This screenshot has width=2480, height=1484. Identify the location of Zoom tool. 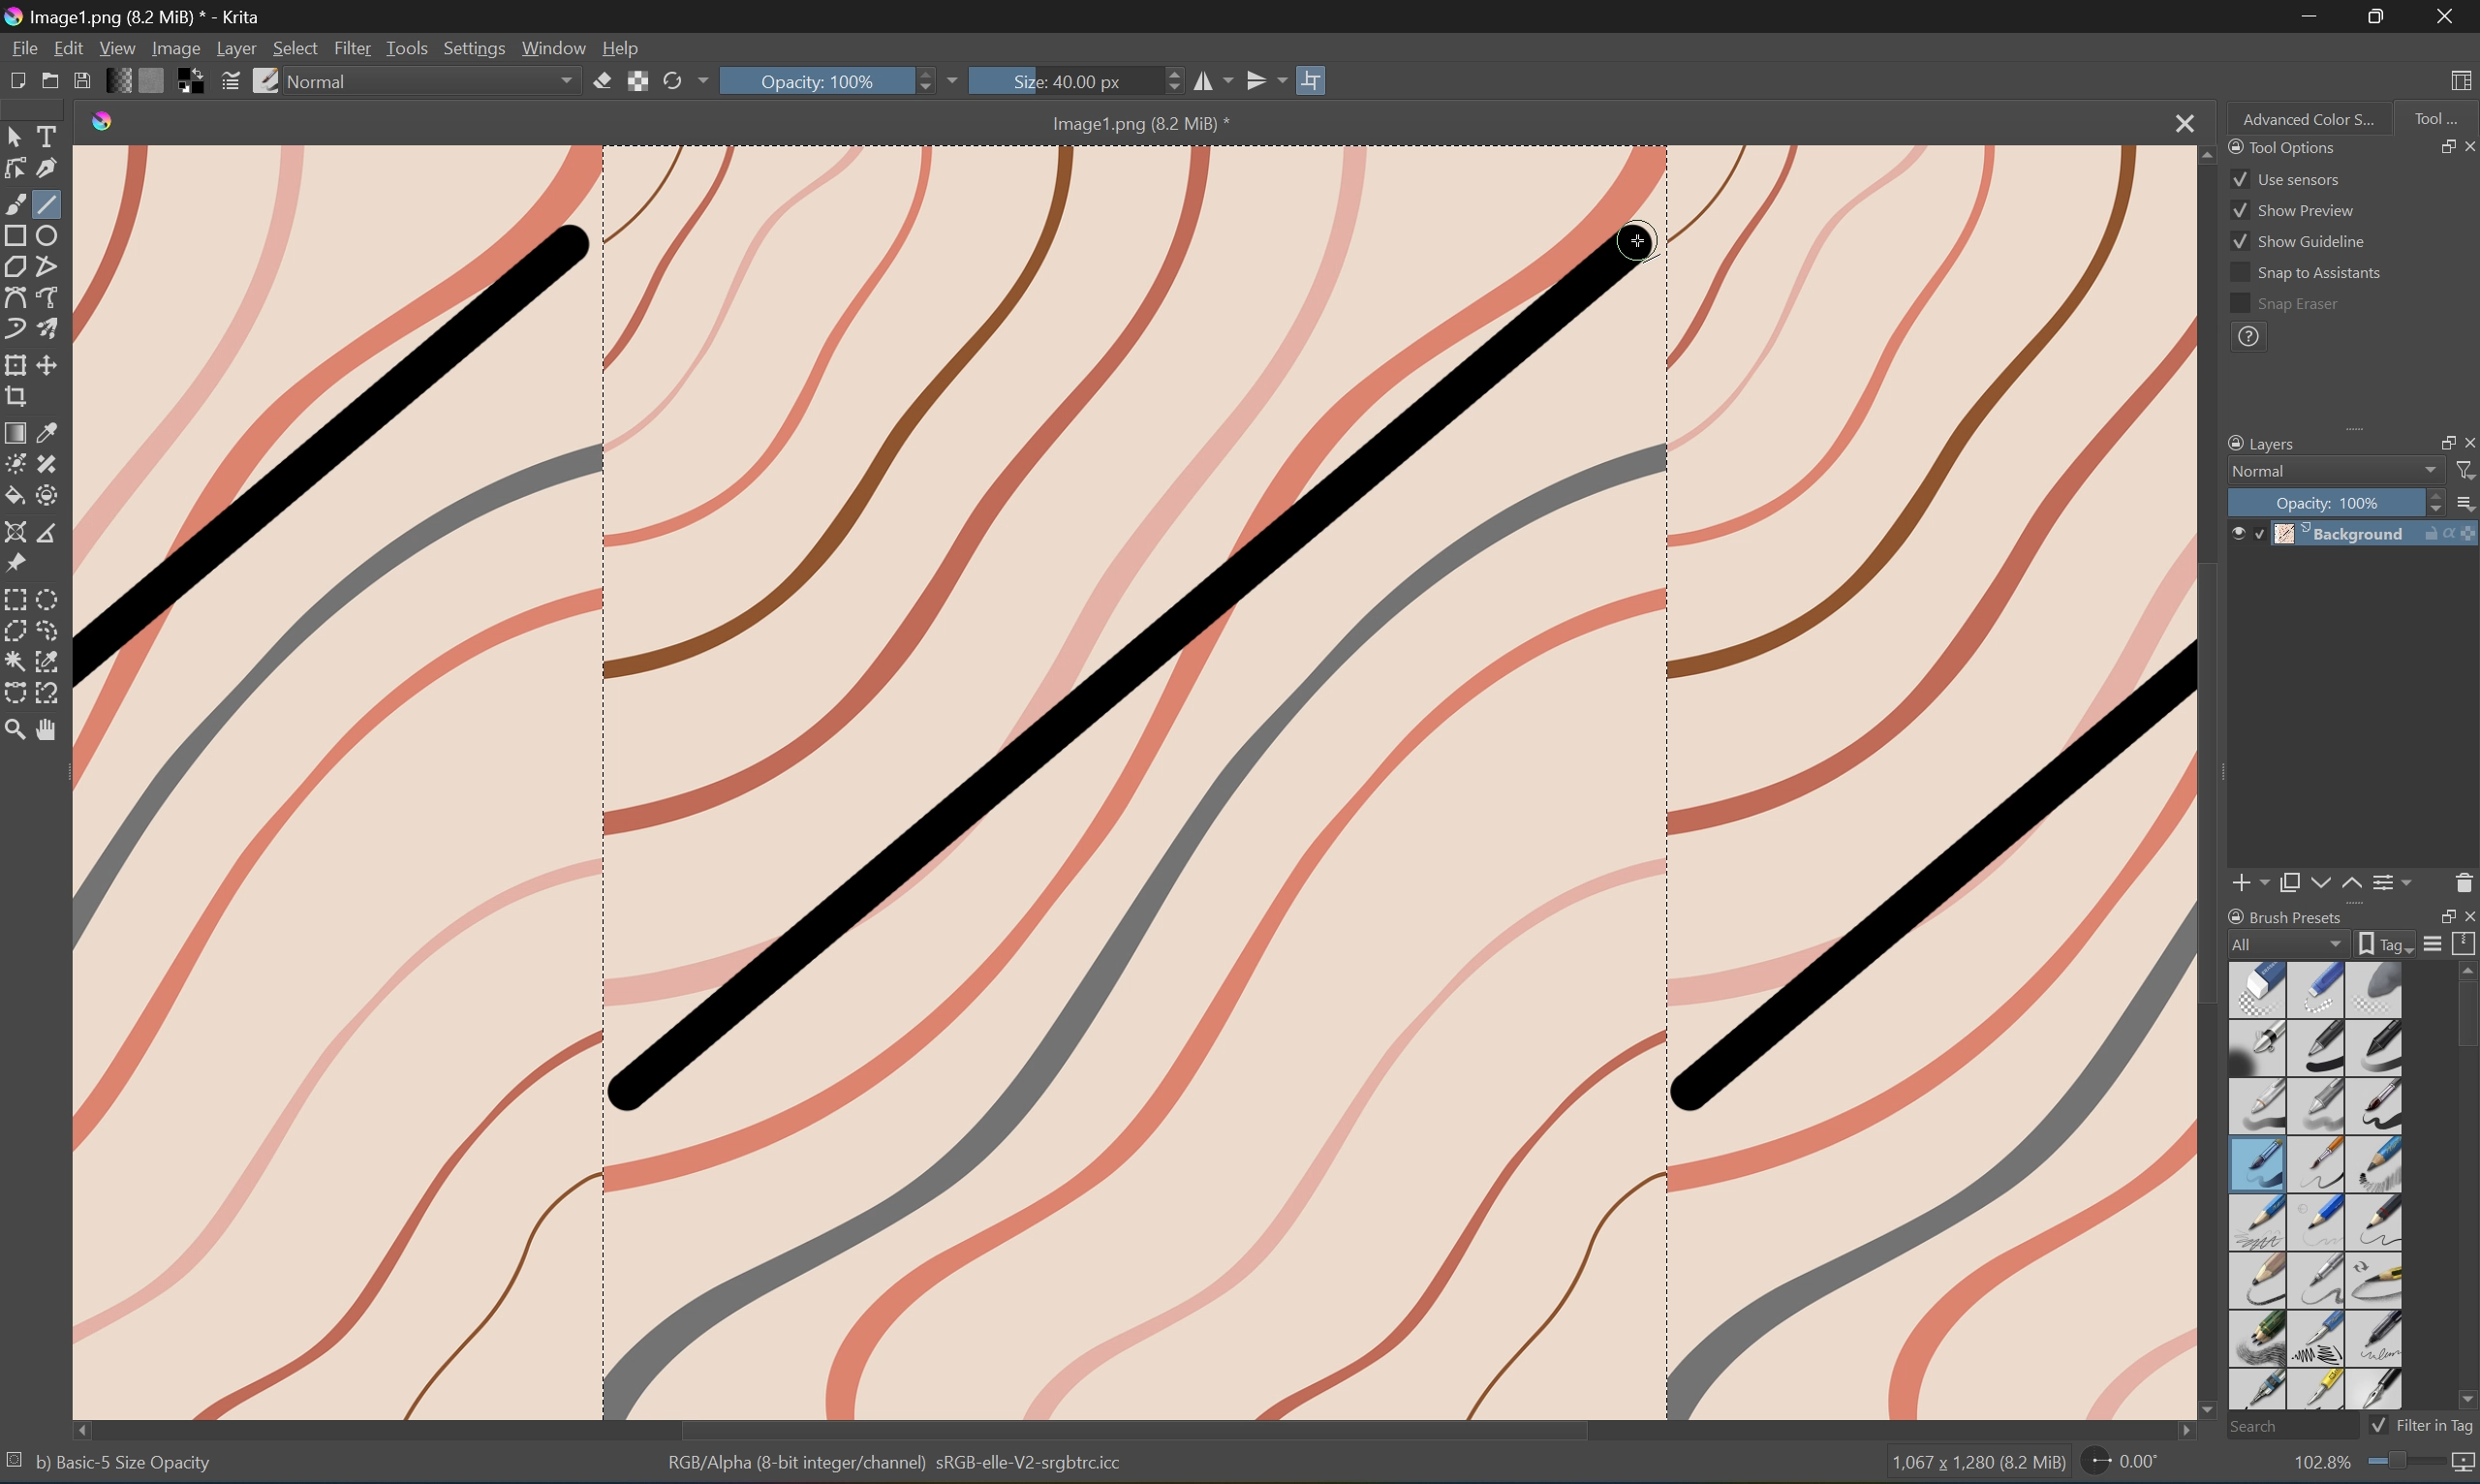
(16, 730).